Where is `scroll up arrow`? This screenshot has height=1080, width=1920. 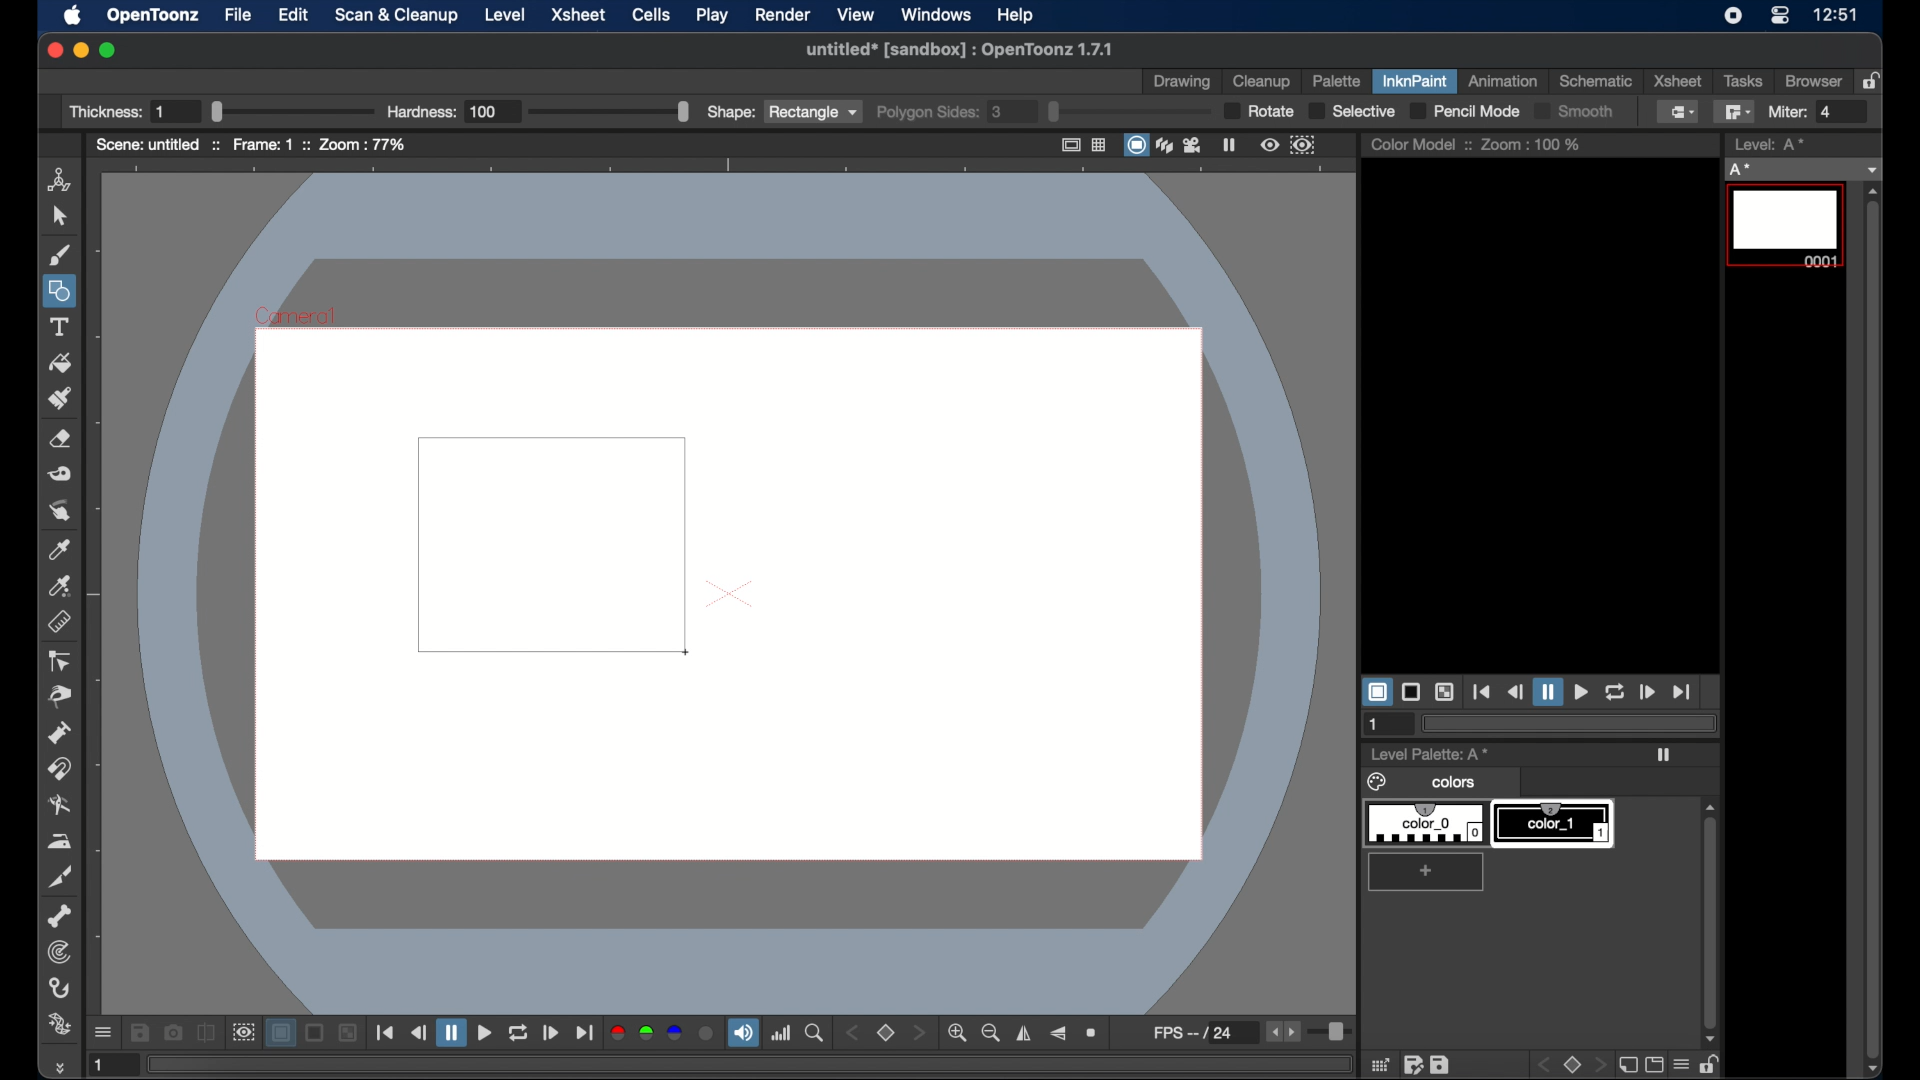 scroll up arrow is located at coordinates (1873, 191).